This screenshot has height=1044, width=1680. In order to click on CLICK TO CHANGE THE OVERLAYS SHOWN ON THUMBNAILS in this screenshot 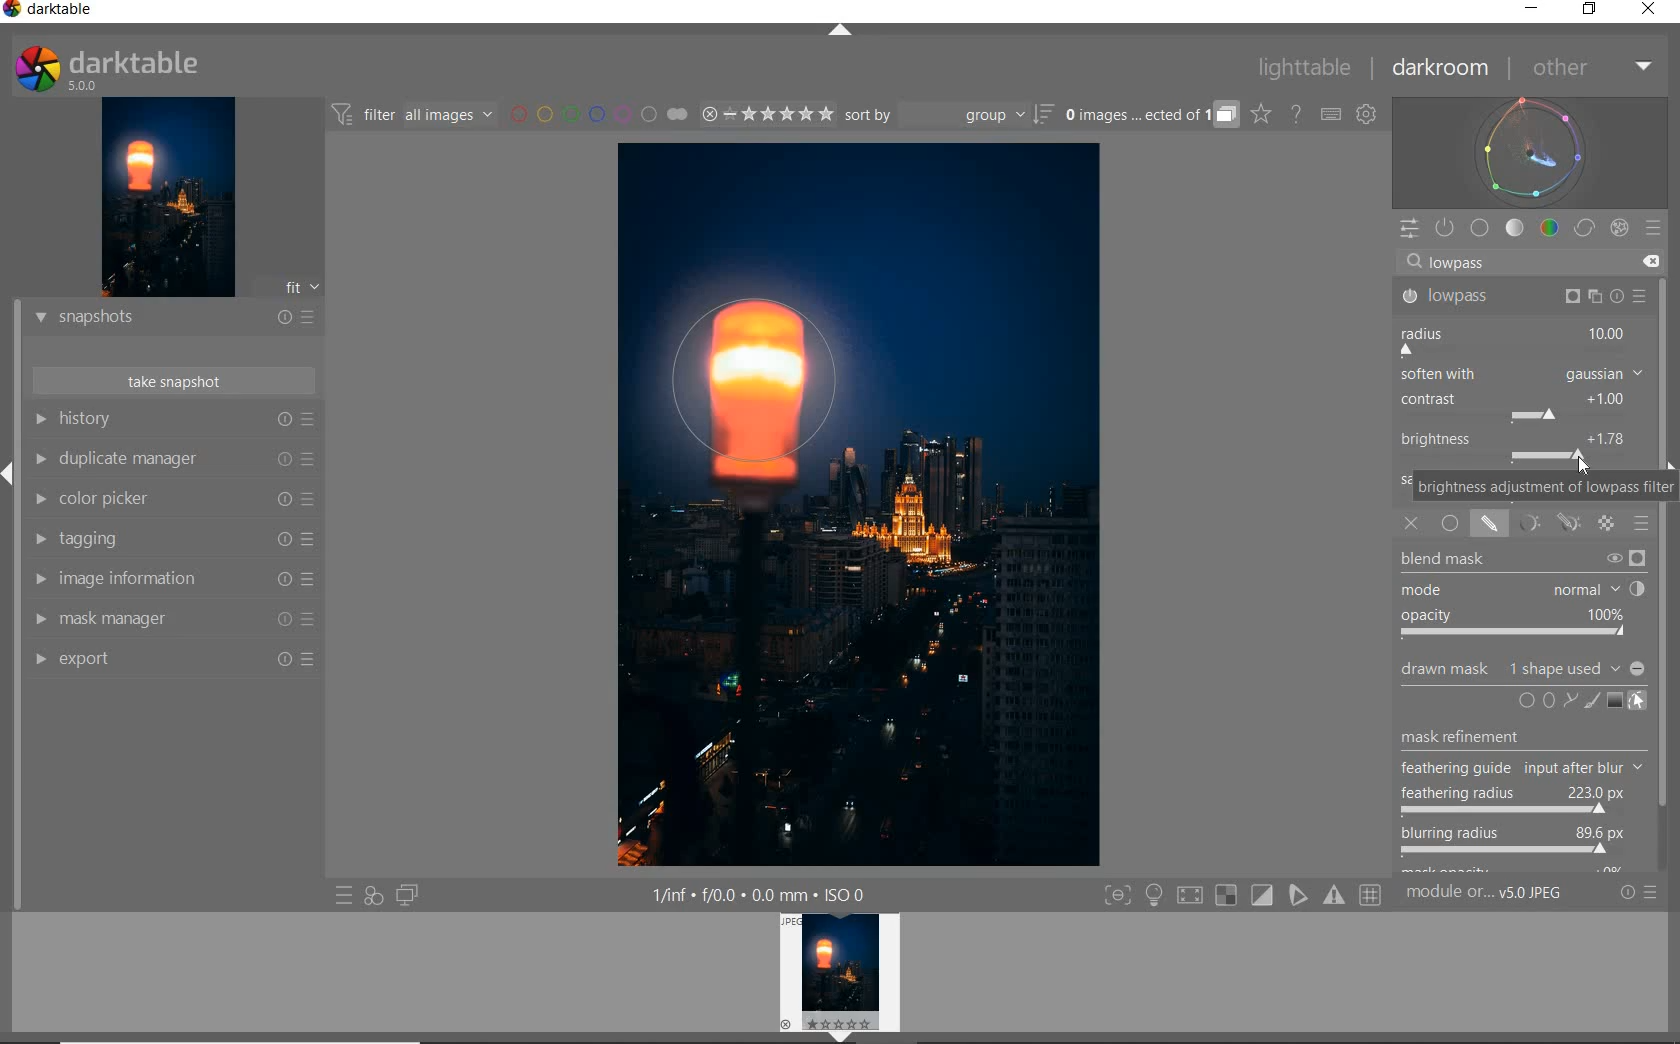, I will do `click(1260, 116)`.